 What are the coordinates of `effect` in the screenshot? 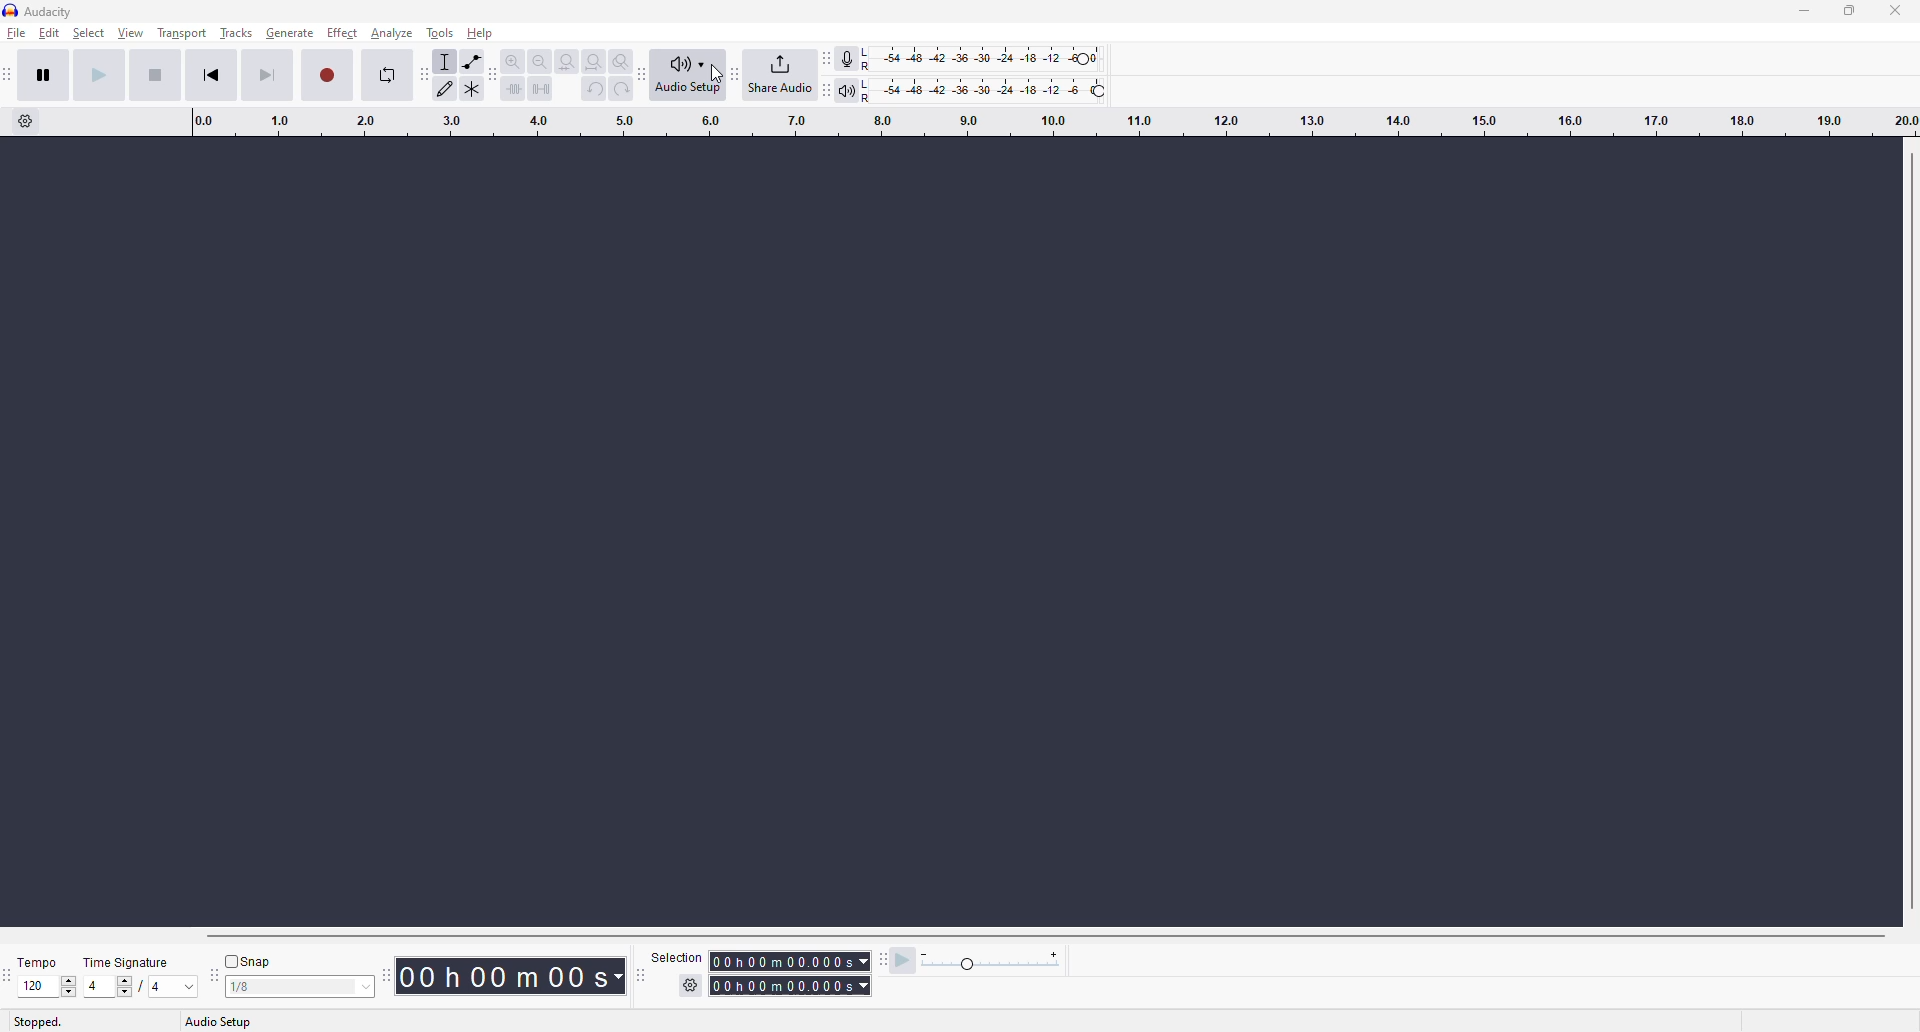 It's located at (338, 34).